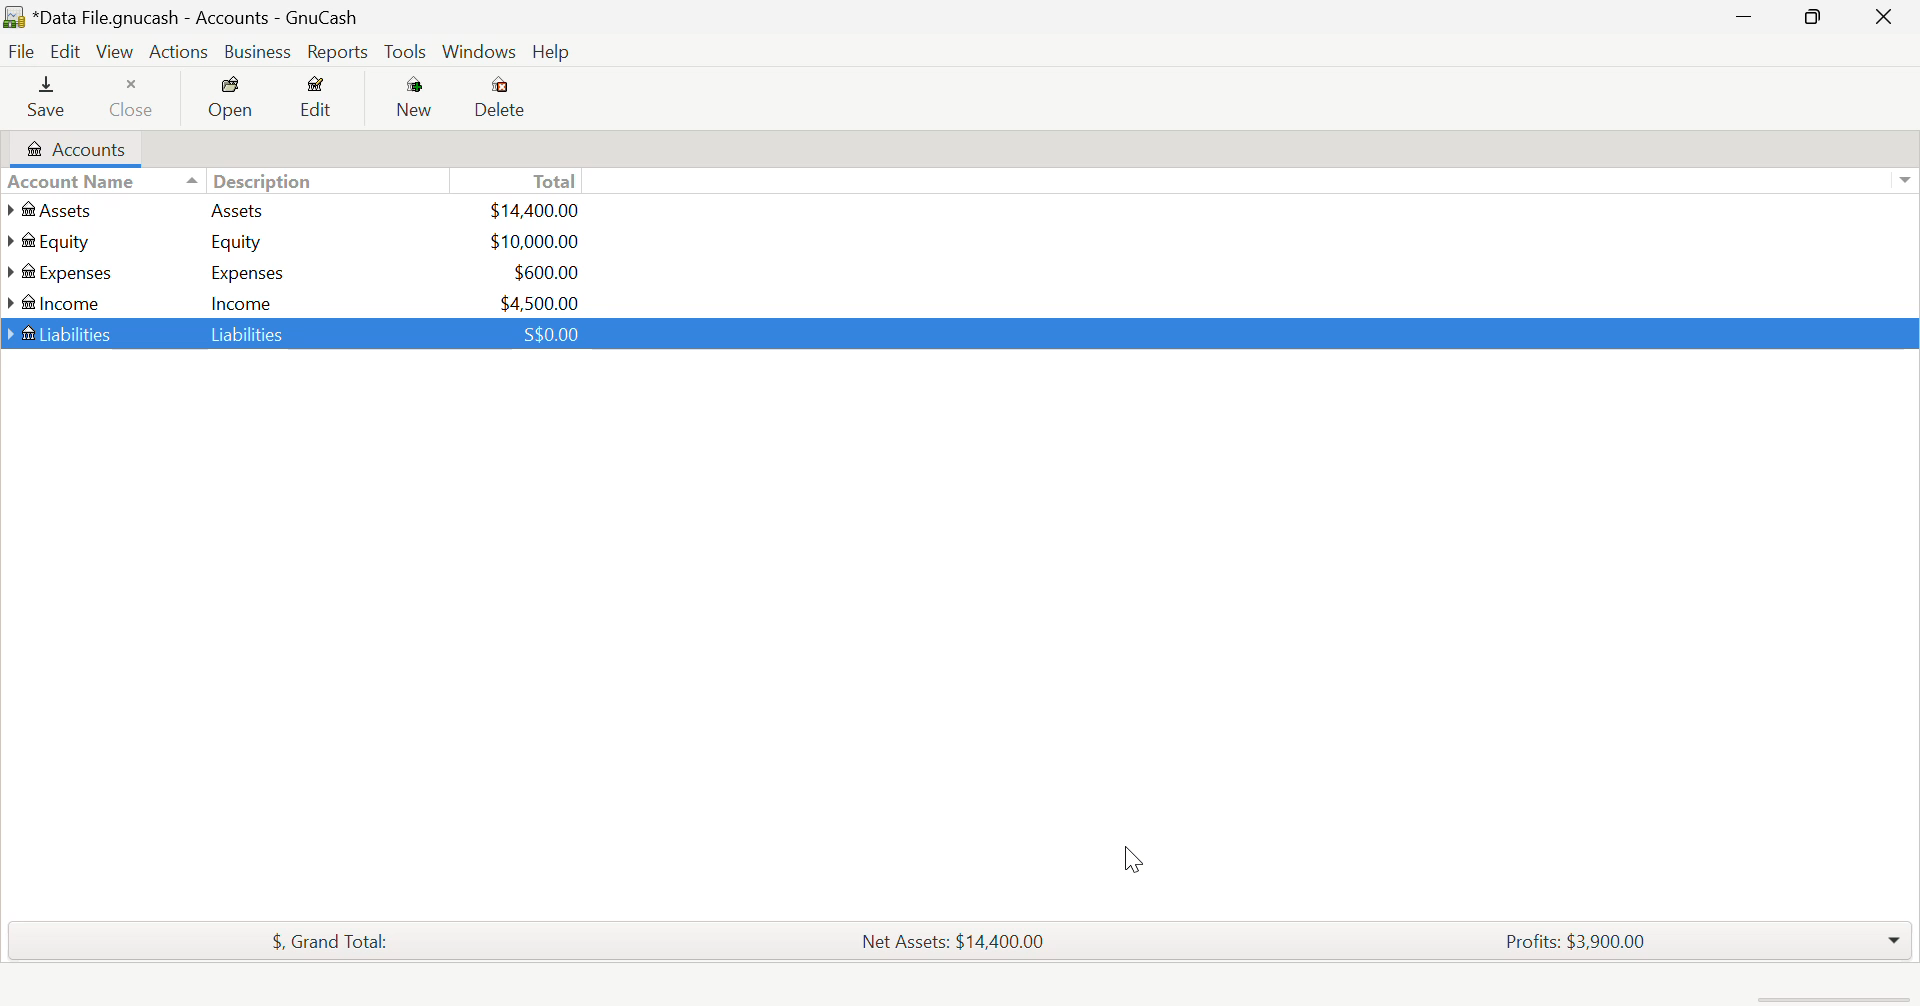 The image size is (1920, 1006). I want to click on Profits, so click(1567, 939).